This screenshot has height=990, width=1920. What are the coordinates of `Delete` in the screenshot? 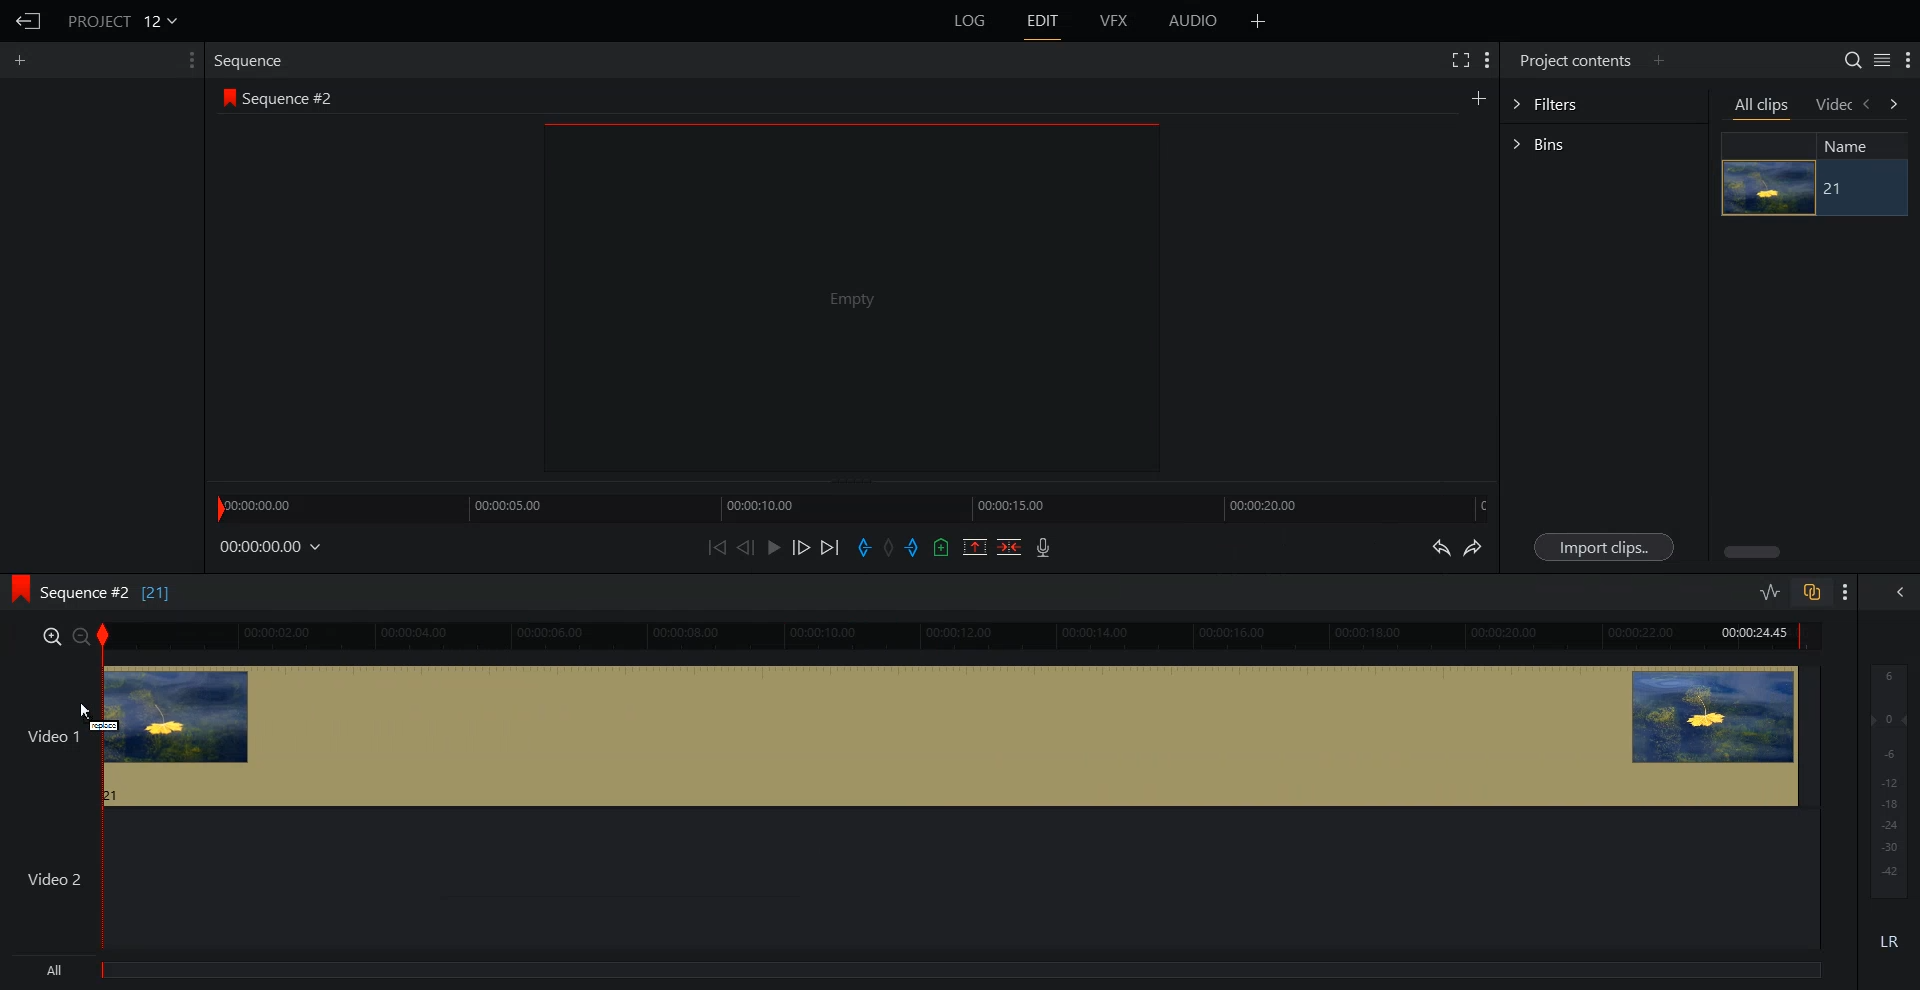 It's located at (1009, 546).